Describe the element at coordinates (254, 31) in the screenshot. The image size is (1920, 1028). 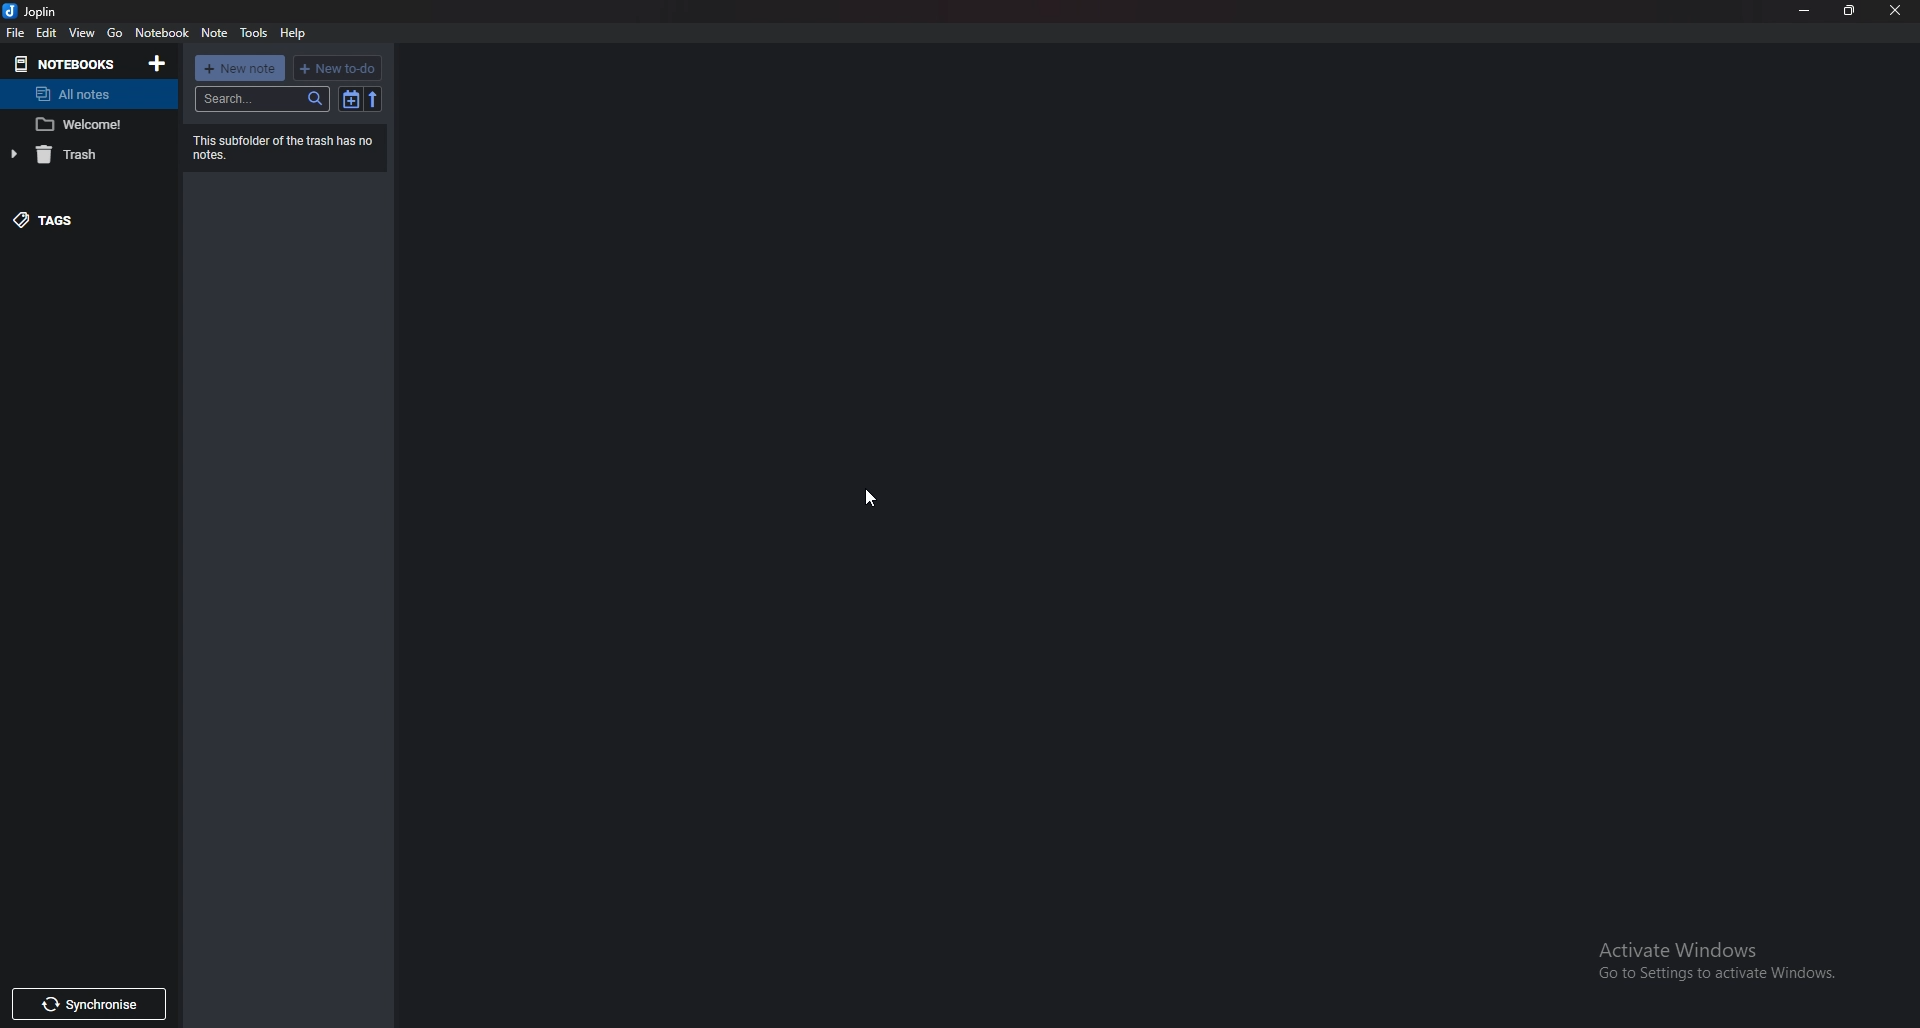
I see `Tools` at that location.